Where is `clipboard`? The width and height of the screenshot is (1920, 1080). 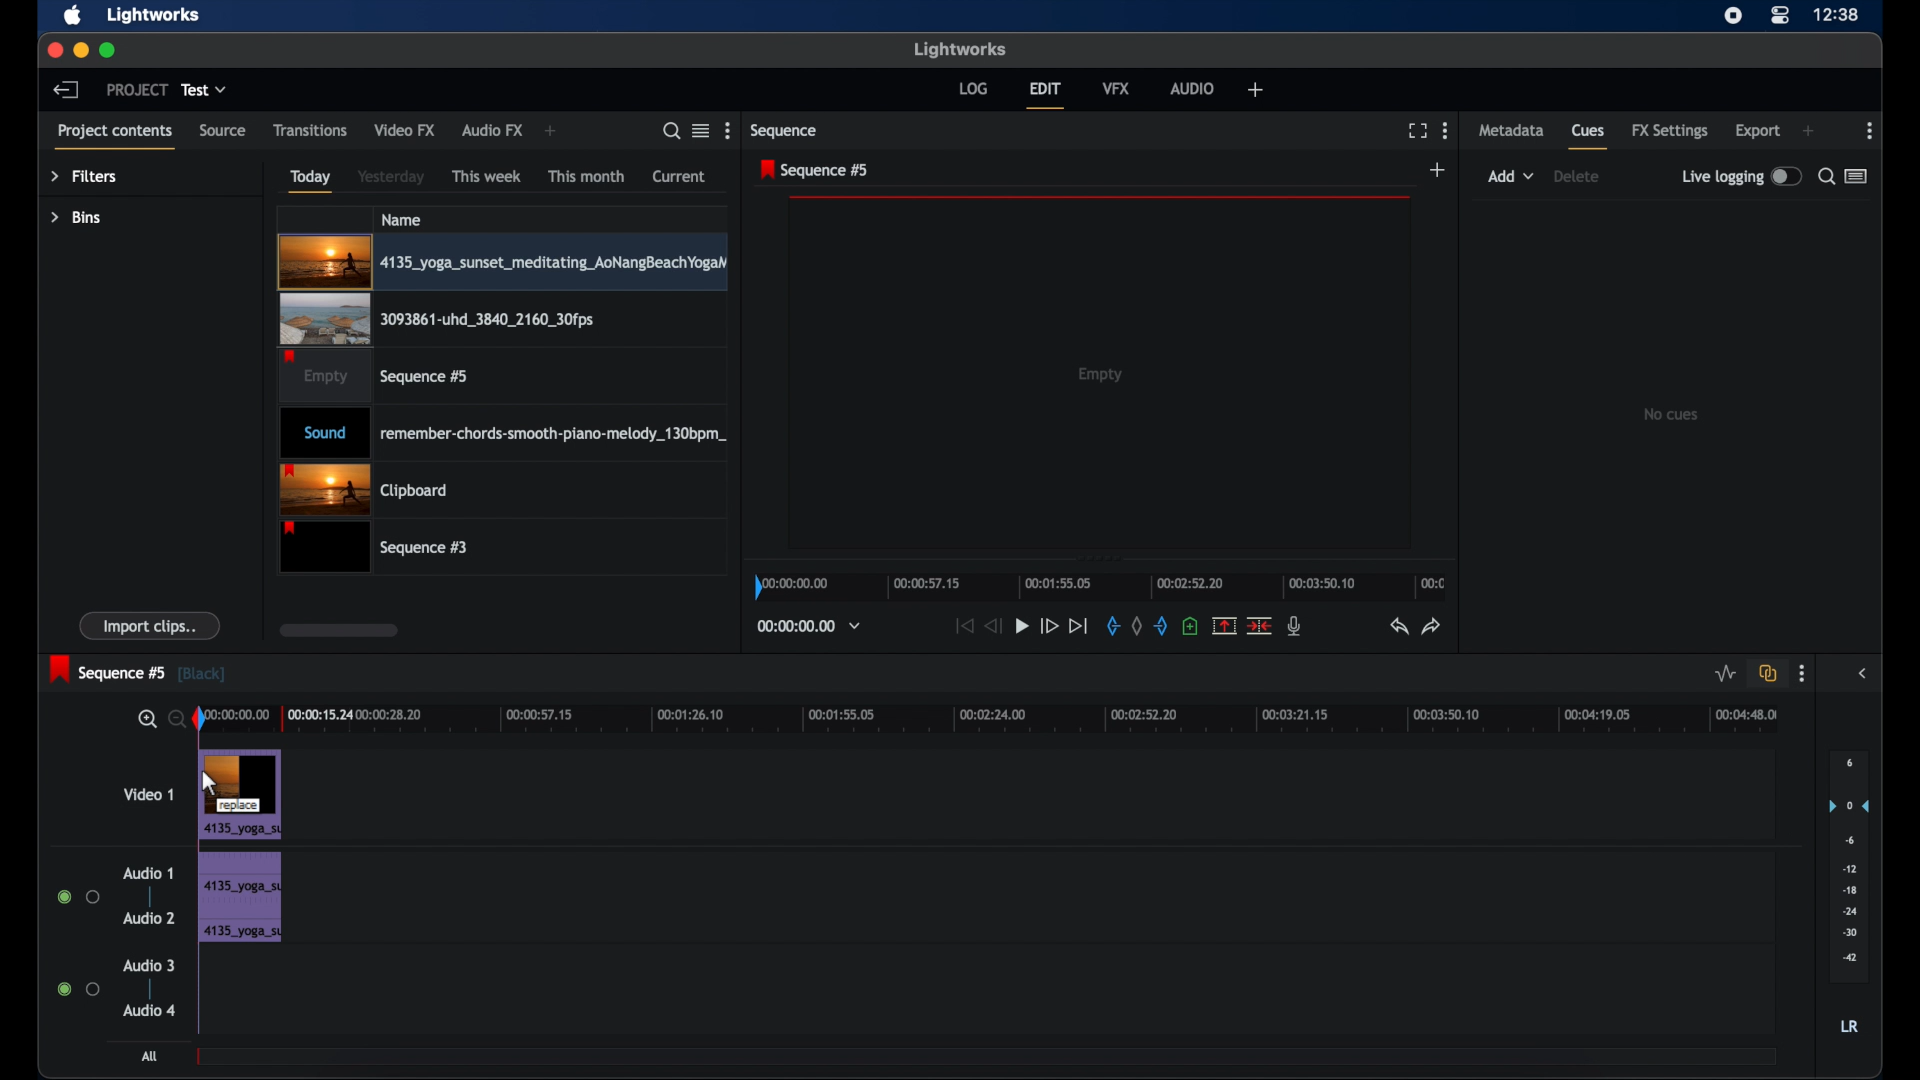
clipboard is located at coordinates (370, 489).